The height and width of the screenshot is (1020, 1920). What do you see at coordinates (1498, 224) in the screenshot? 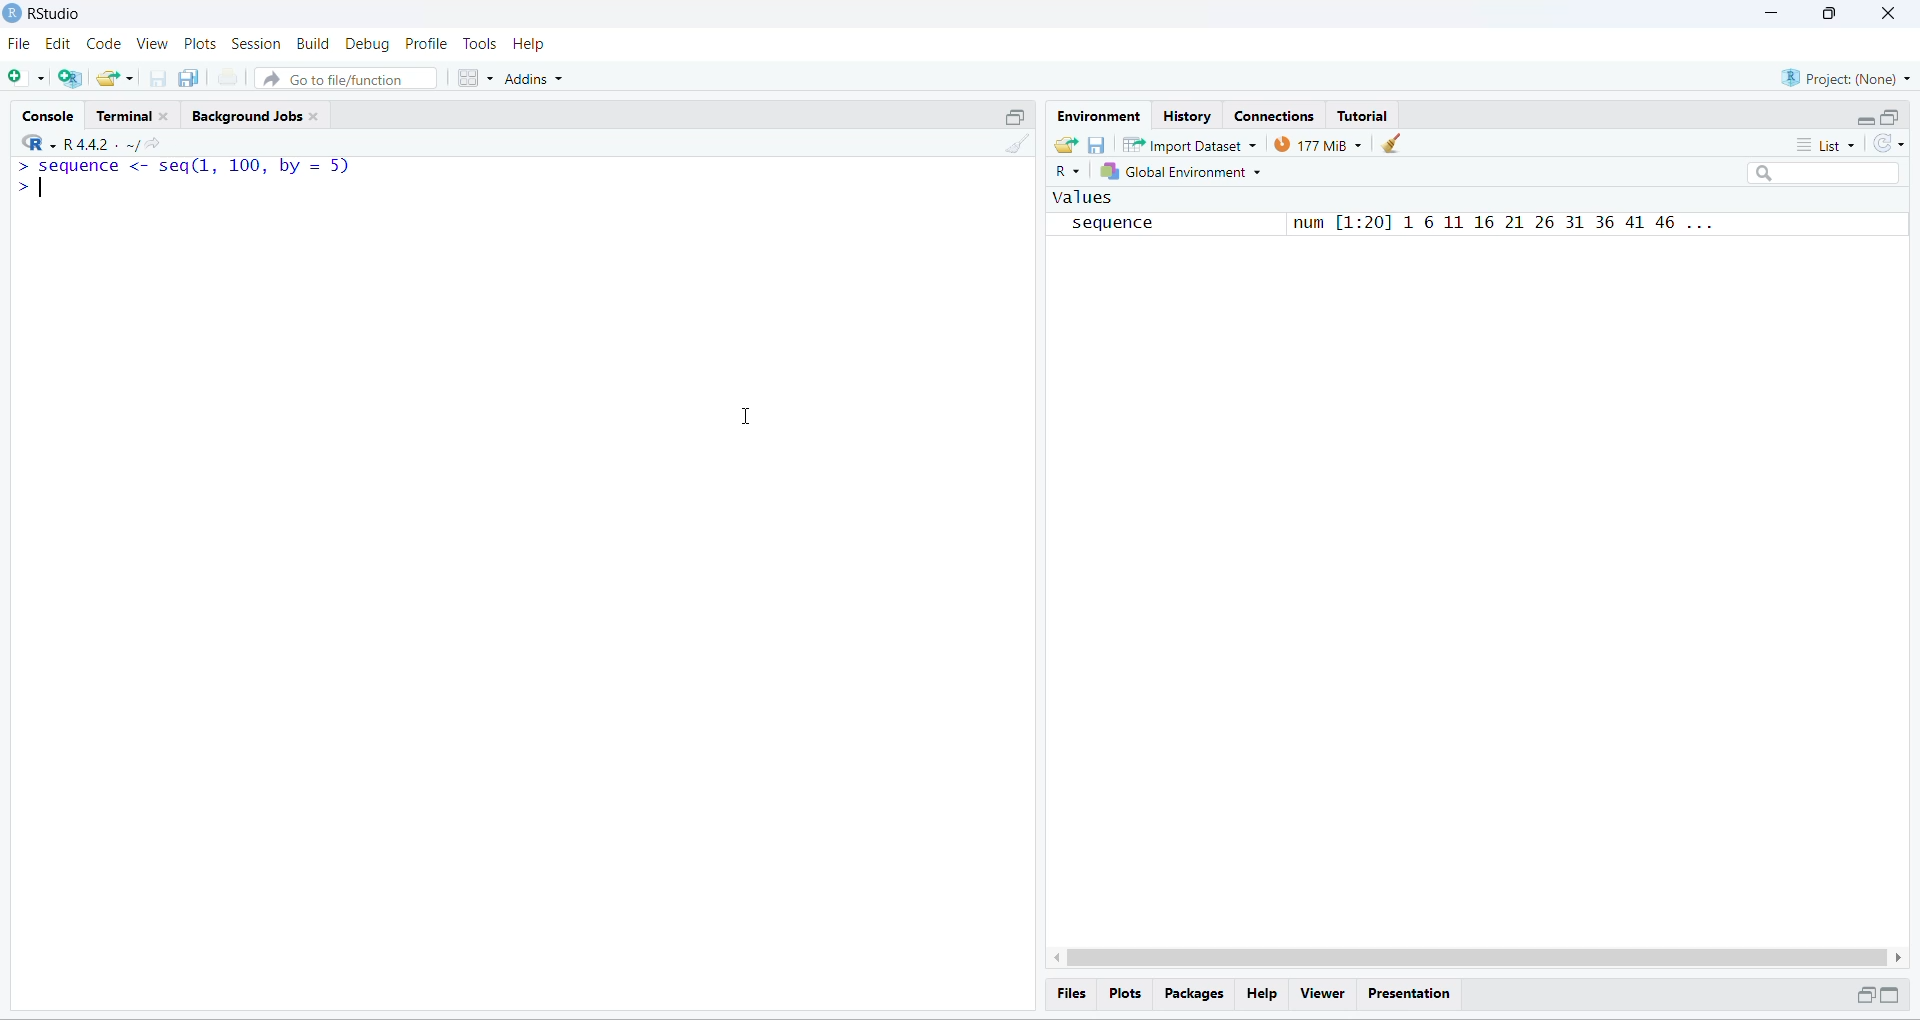
I see `num [1:20] 1 6 11 16 21 26 31 36 41 46 ...` at bounding box center [1498, 224].